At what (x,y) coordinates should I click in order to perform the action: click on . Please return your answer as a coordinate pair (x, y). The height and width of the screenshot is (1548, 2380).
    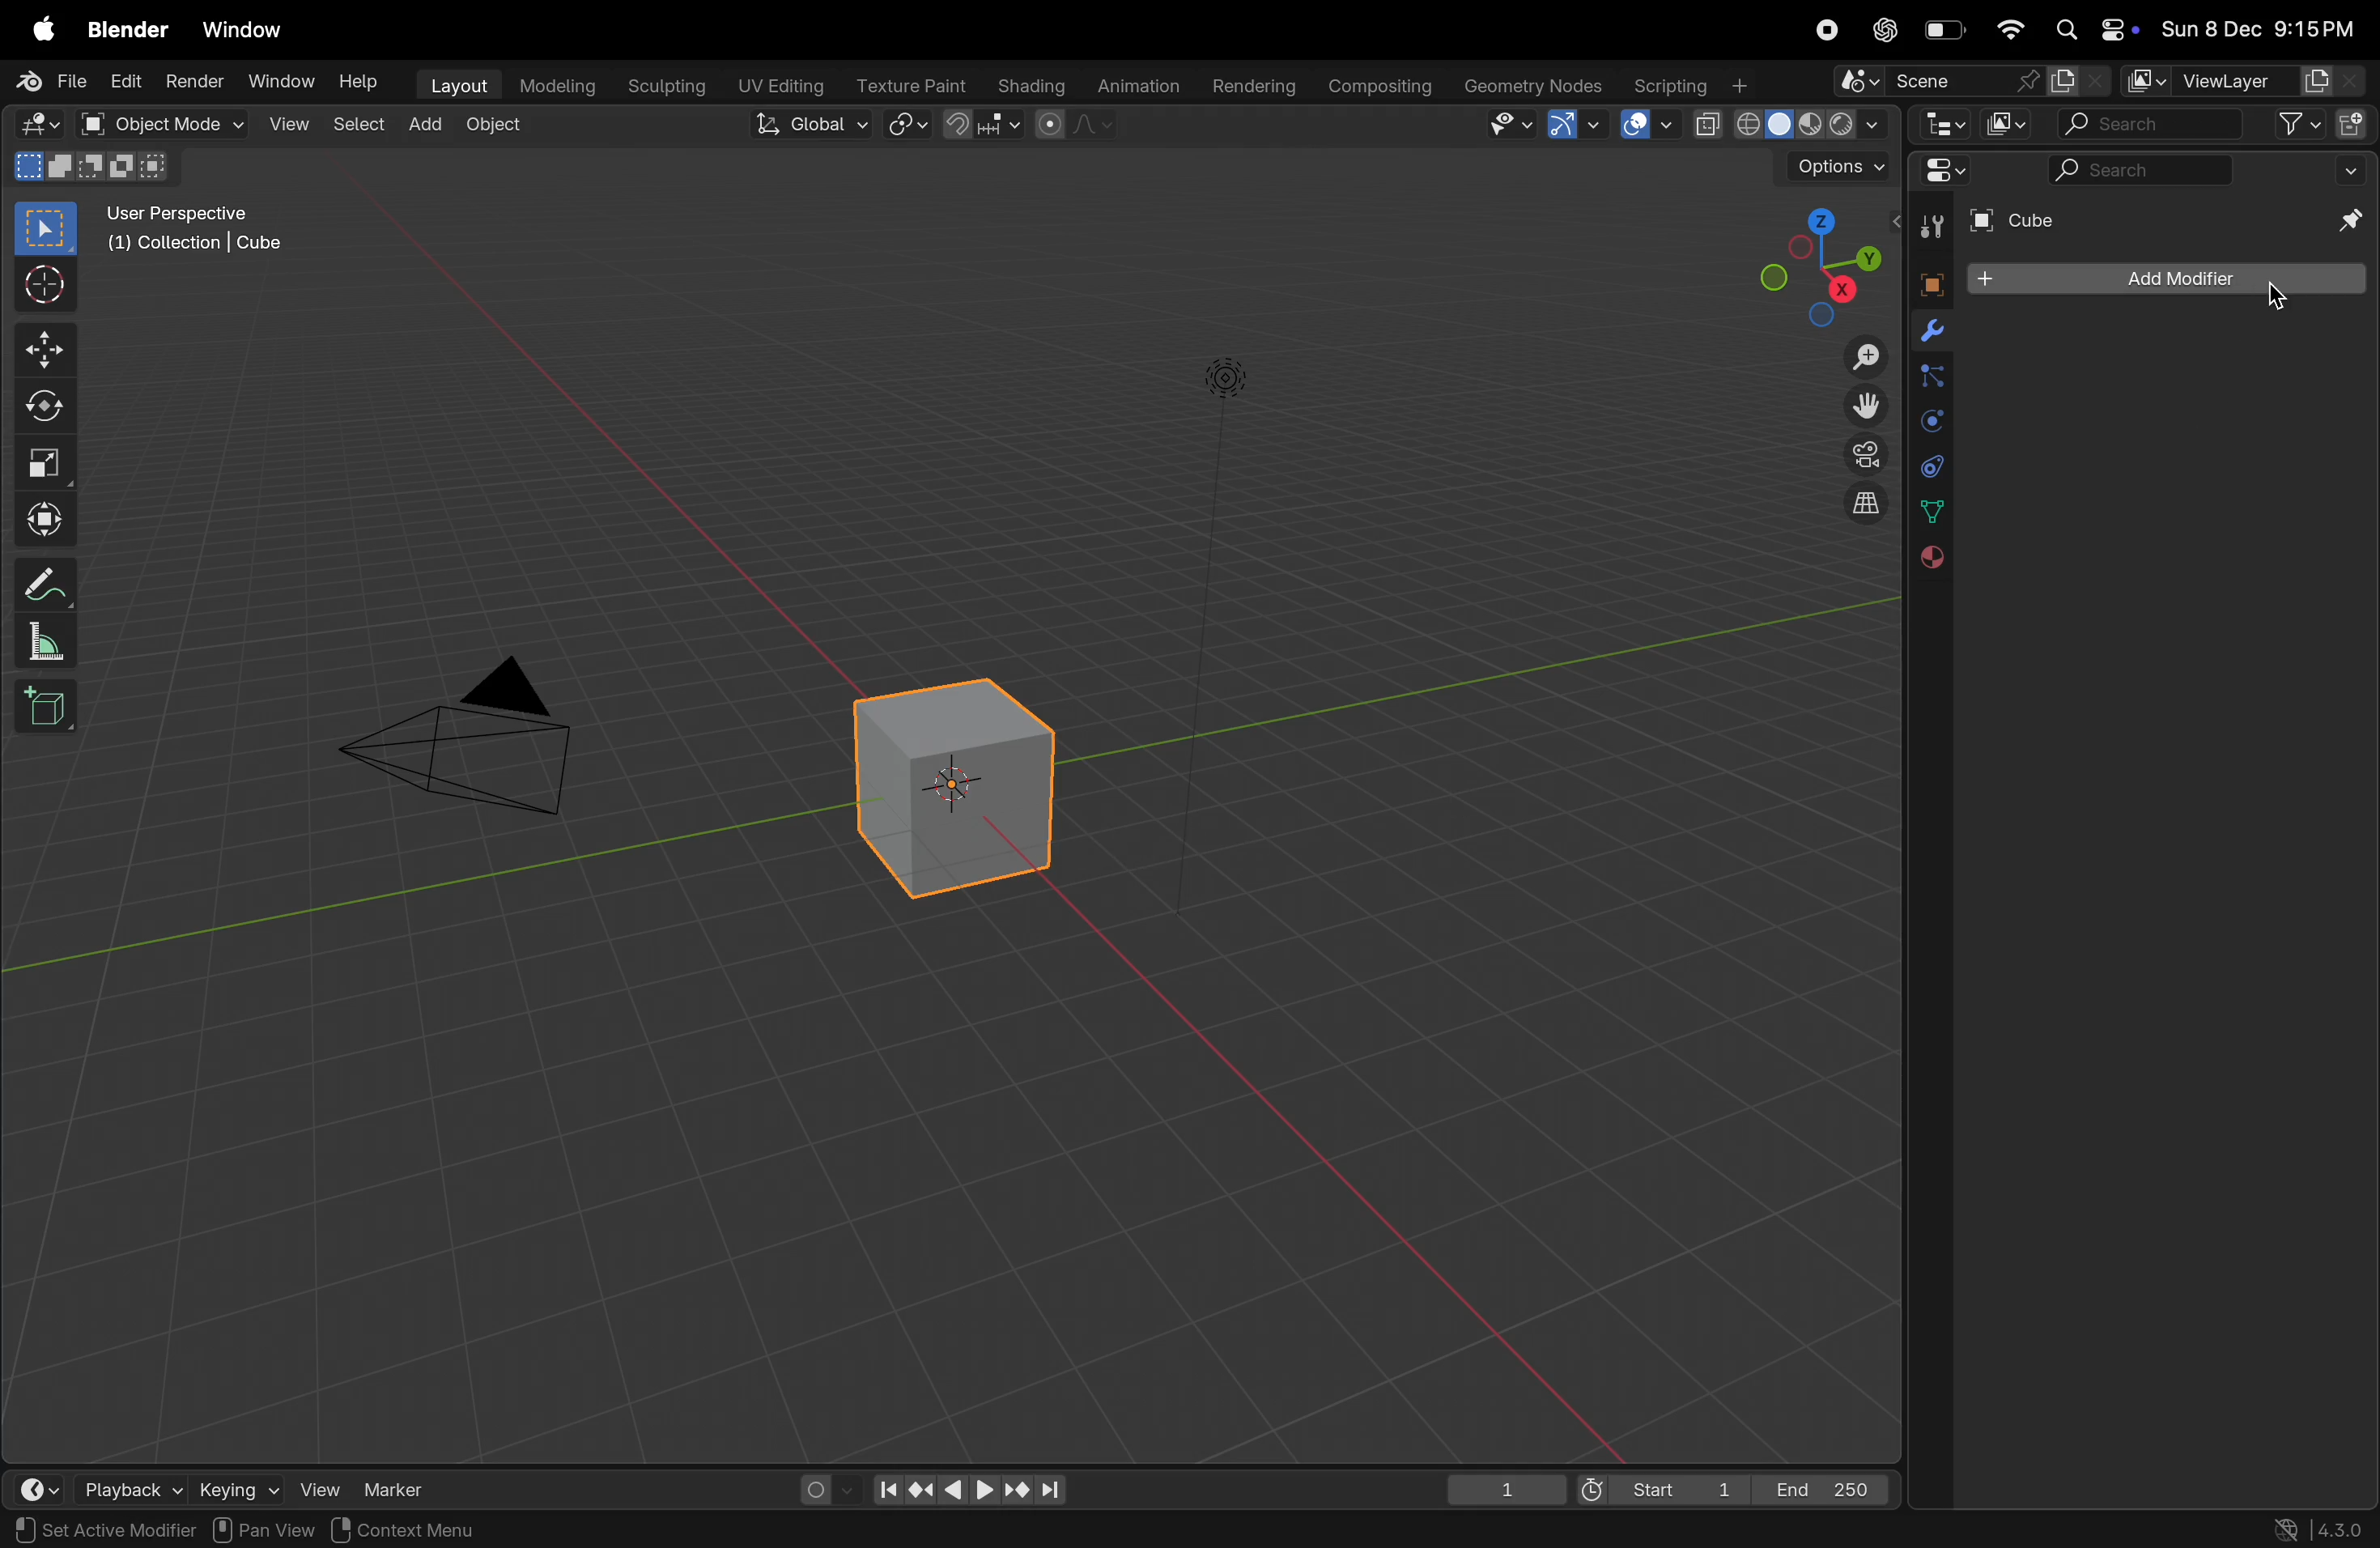
    Looking at the image, I should click on (984, 129).